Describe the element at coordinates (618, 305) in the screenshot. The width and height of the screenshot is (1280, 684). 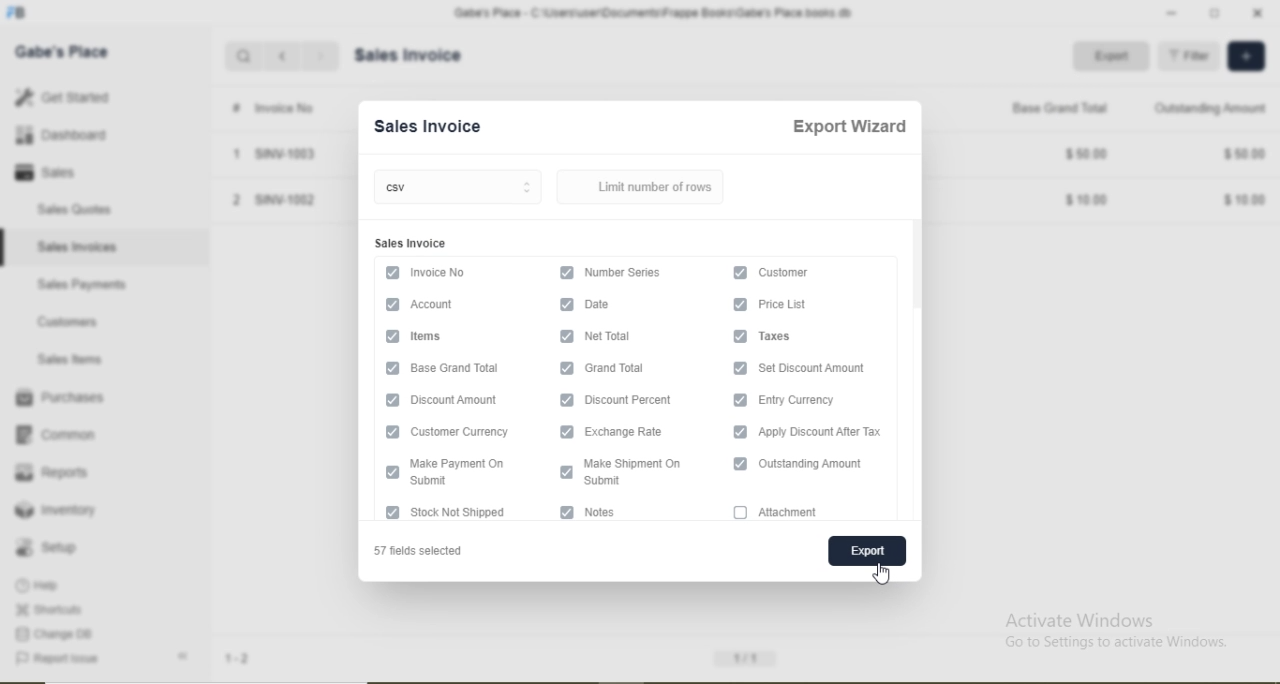
I see `` at that location.